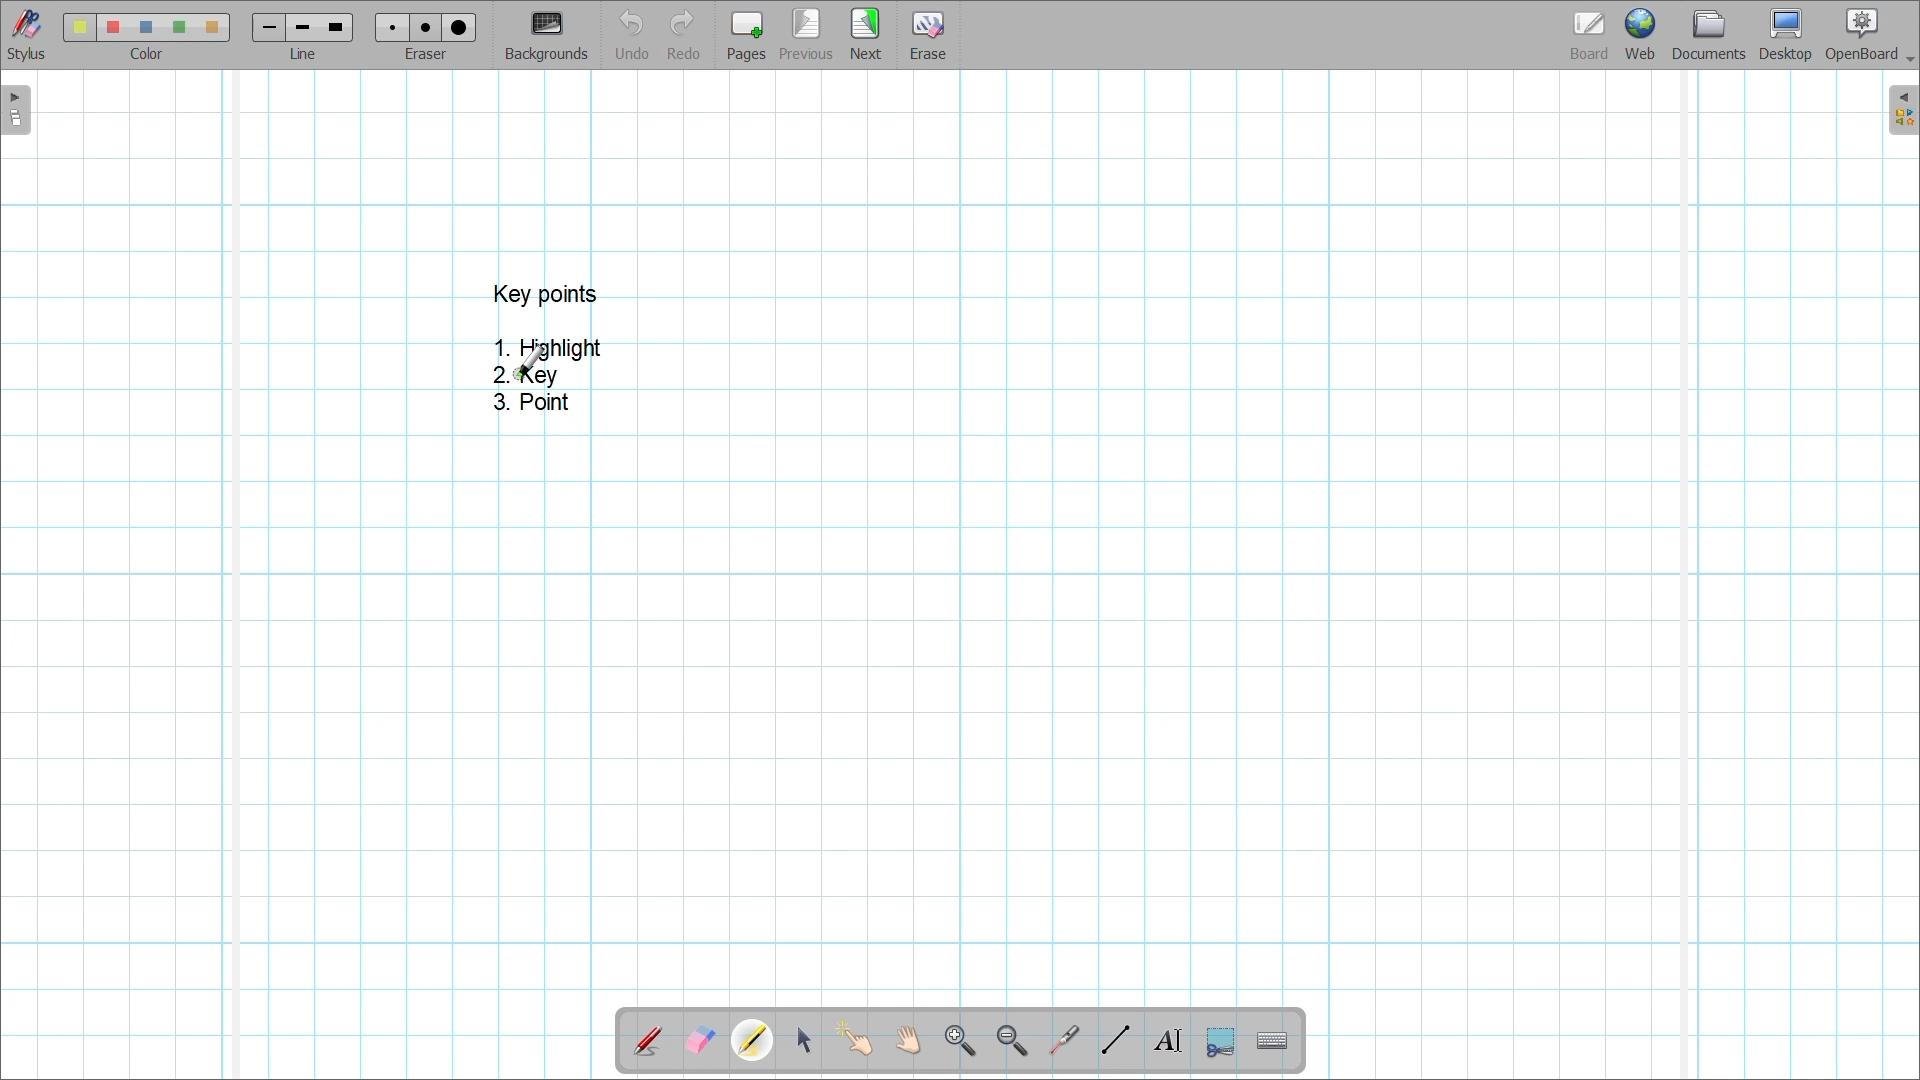  I want to click on Add page, so click(746, 36).